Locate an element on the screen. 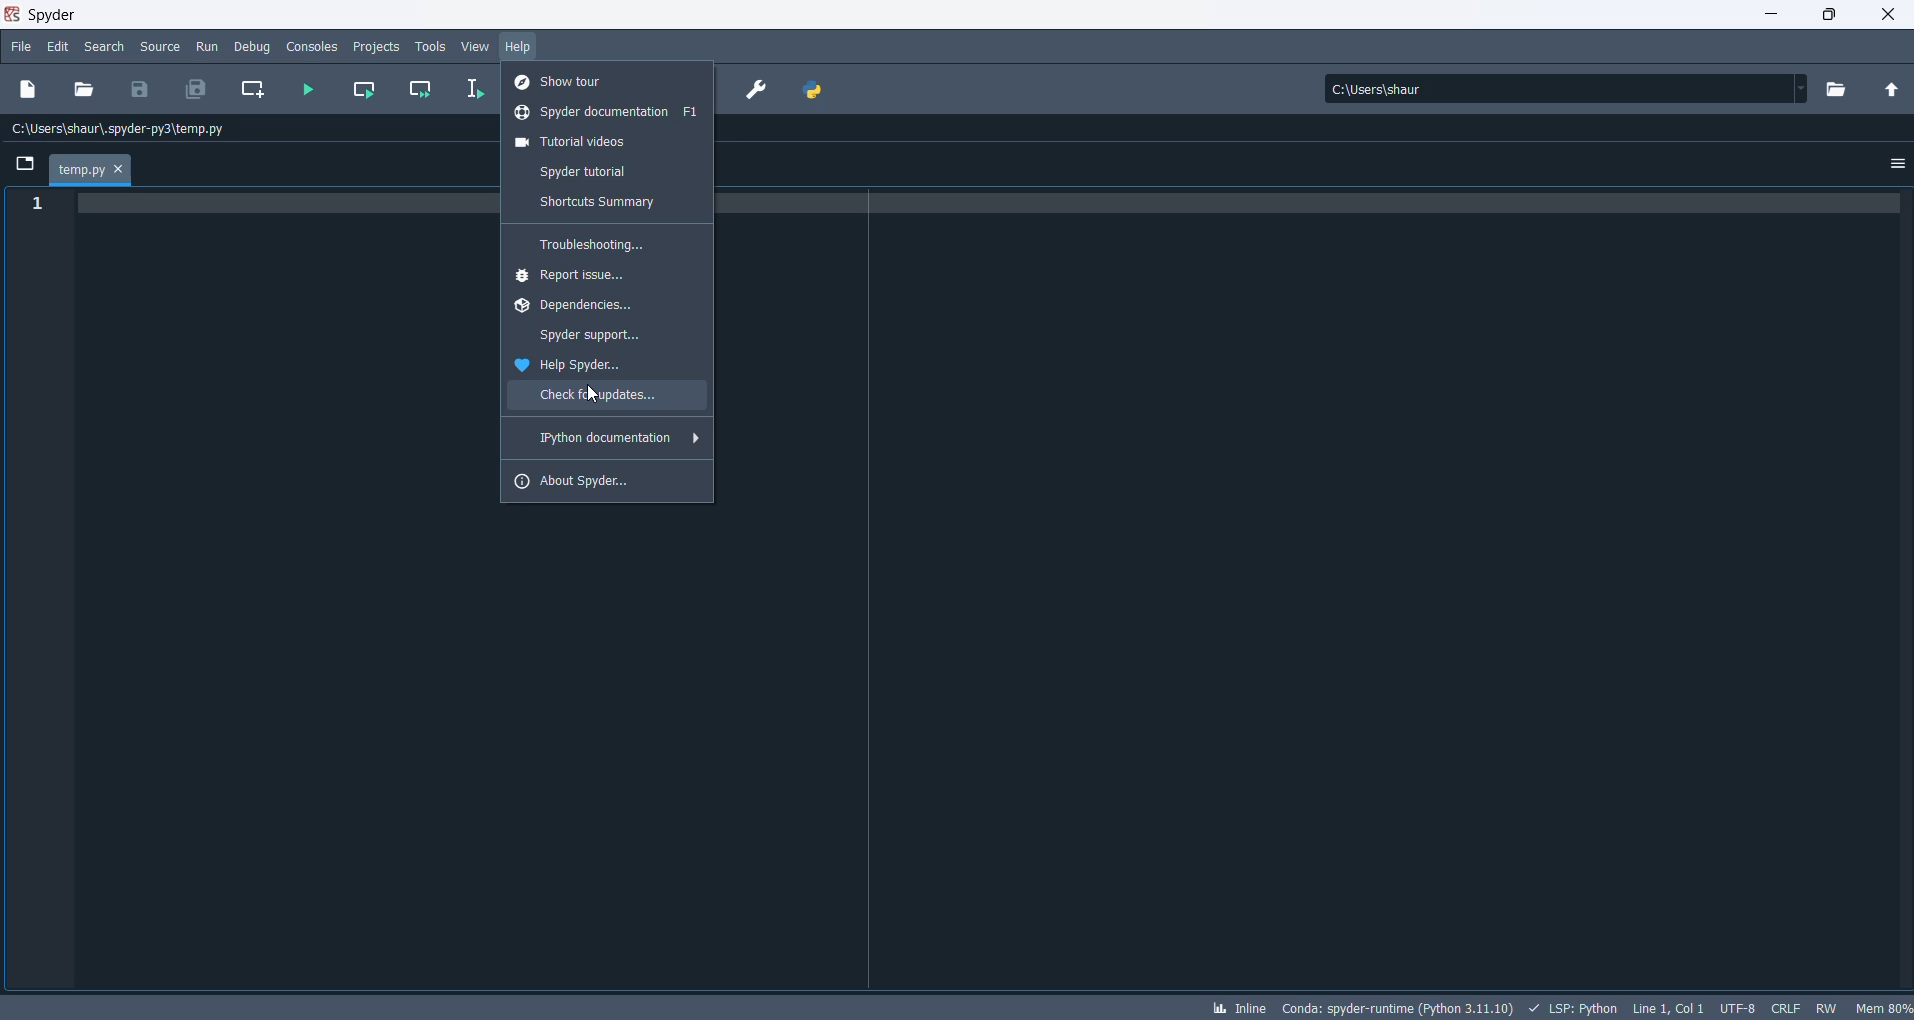  search is located at coordinates (105, 49).